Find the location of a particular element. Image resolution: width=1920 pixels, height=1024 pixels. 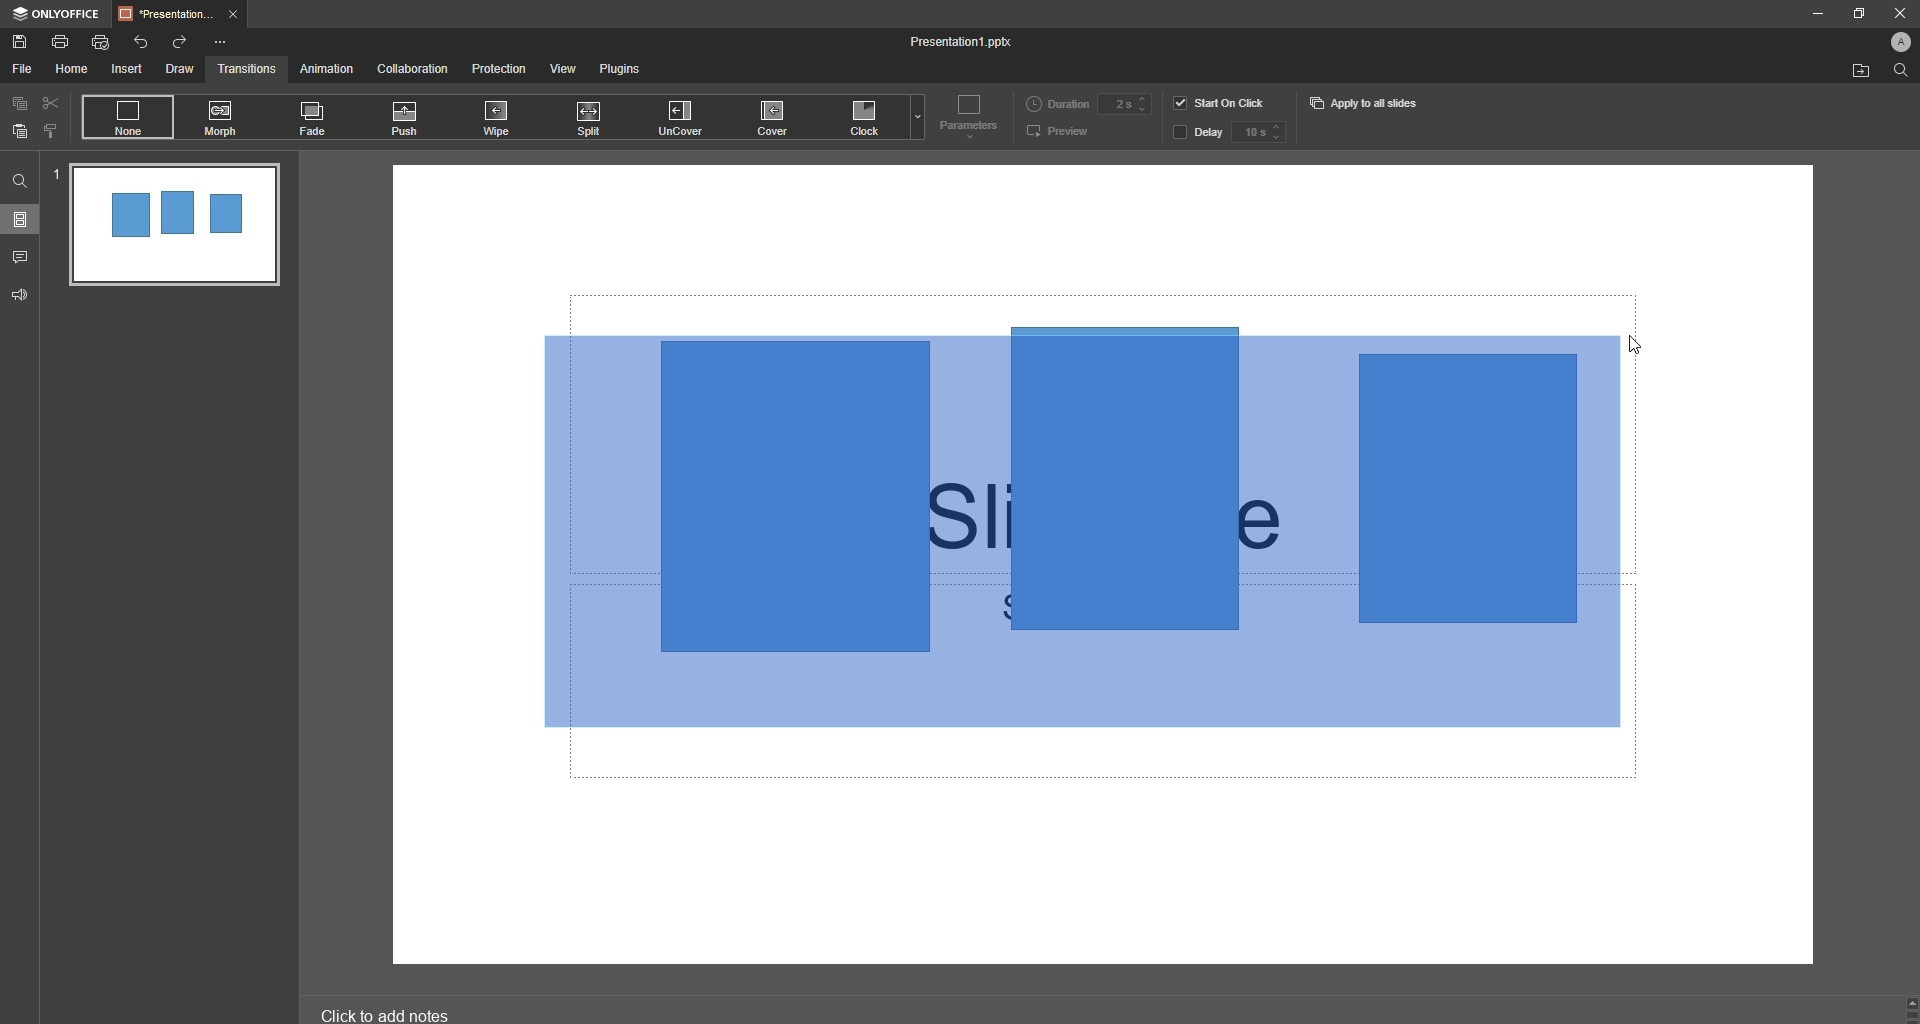

Start on click is located at coordinates (1222, 102).